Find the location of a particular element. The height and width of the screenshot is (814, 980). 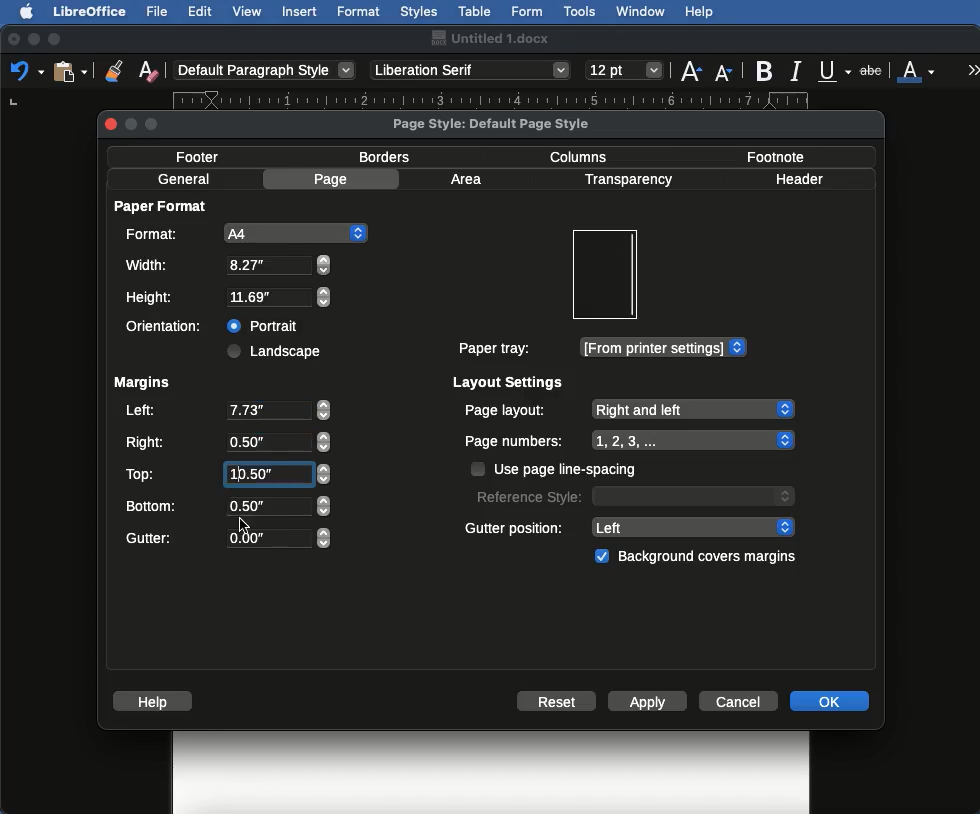

Strikethrough  is located at coordinates (873, 69).